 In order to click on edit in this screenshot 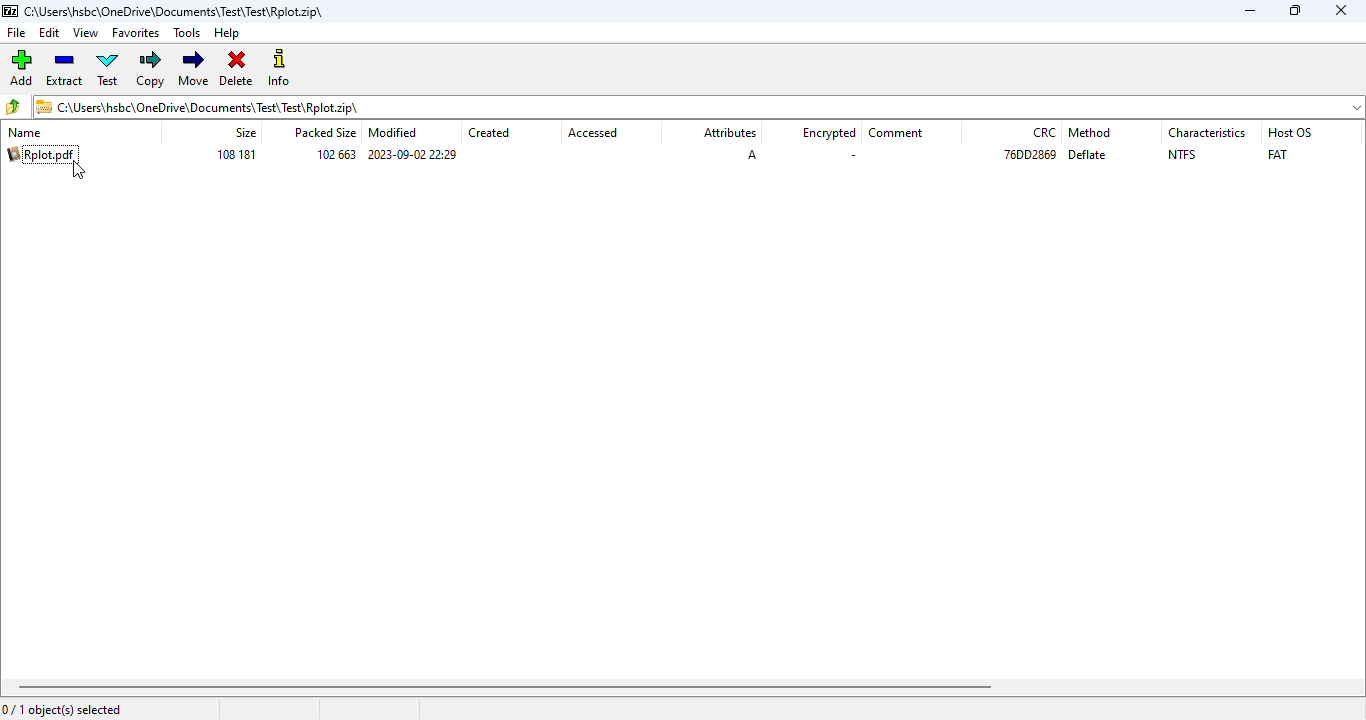, I will do `click(50, 33)`.